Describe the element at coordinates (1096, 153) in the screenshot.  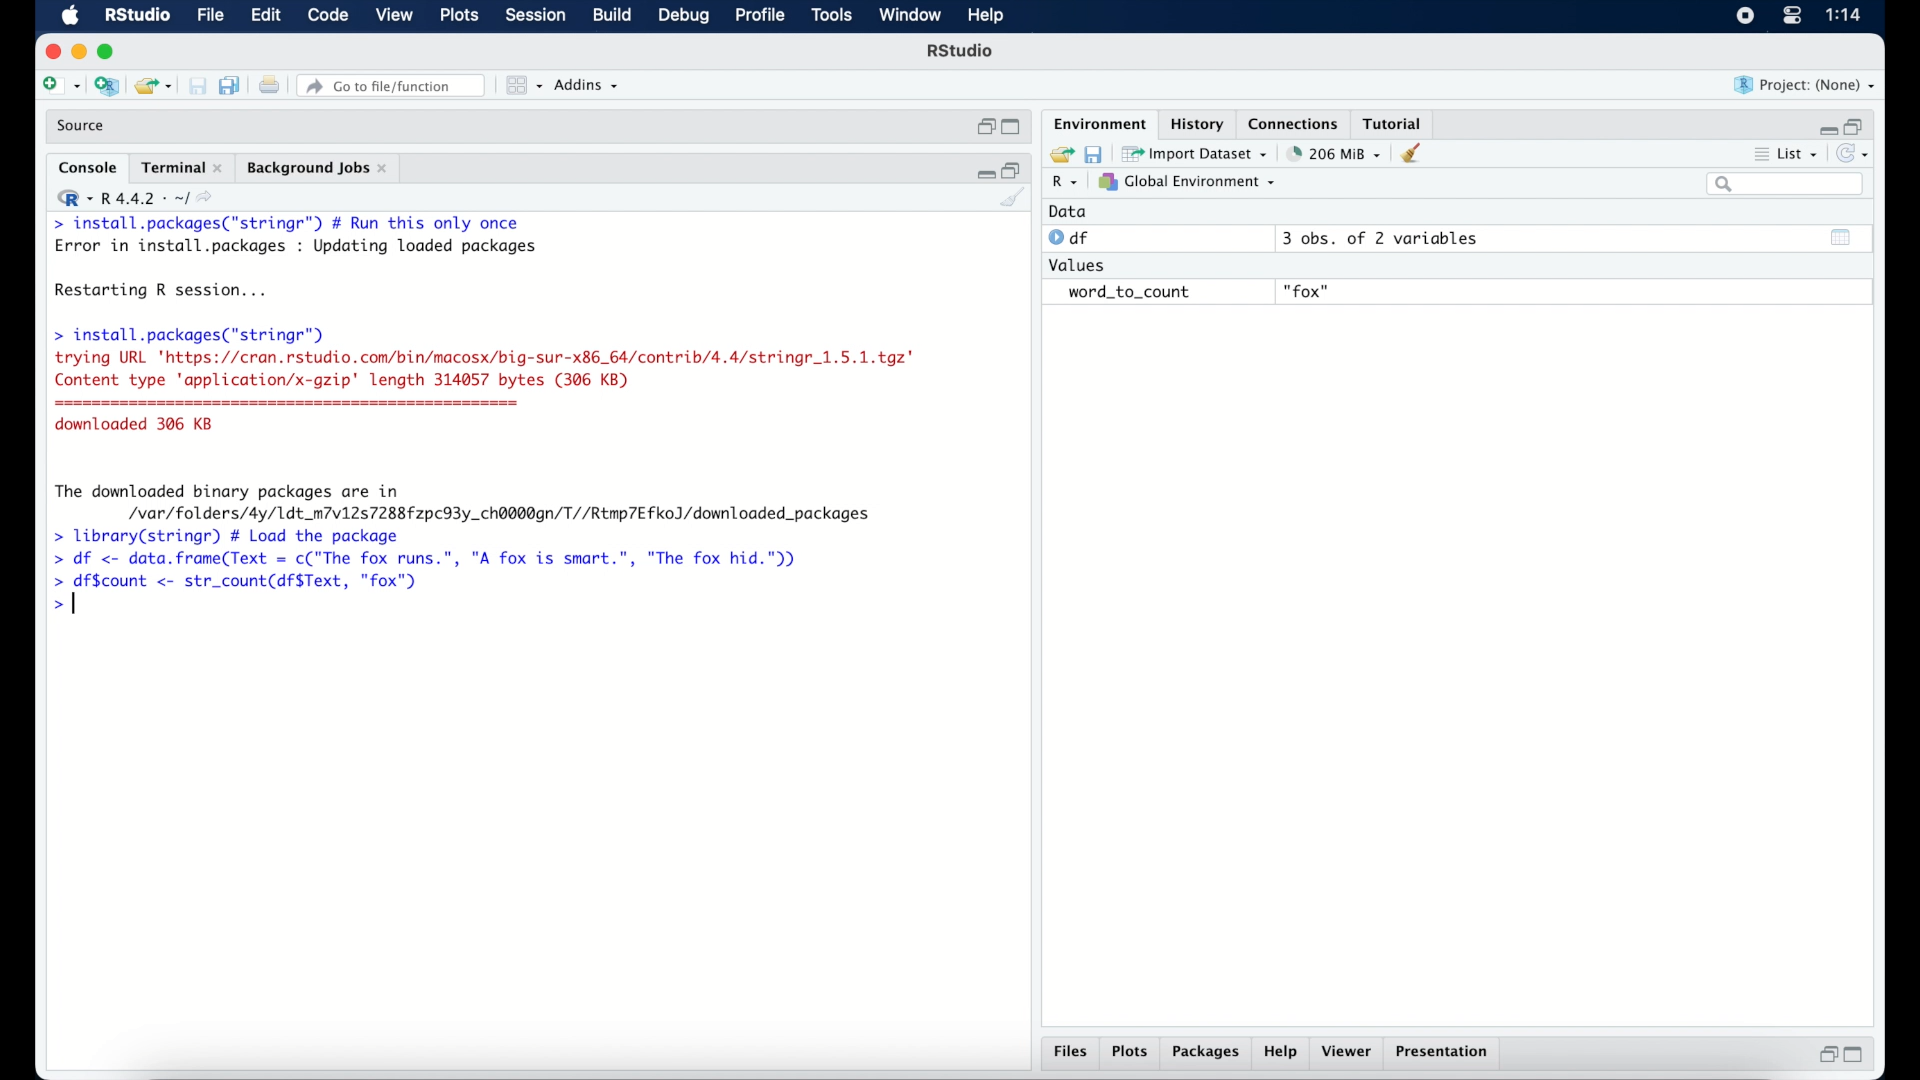
I see `save` at that location.